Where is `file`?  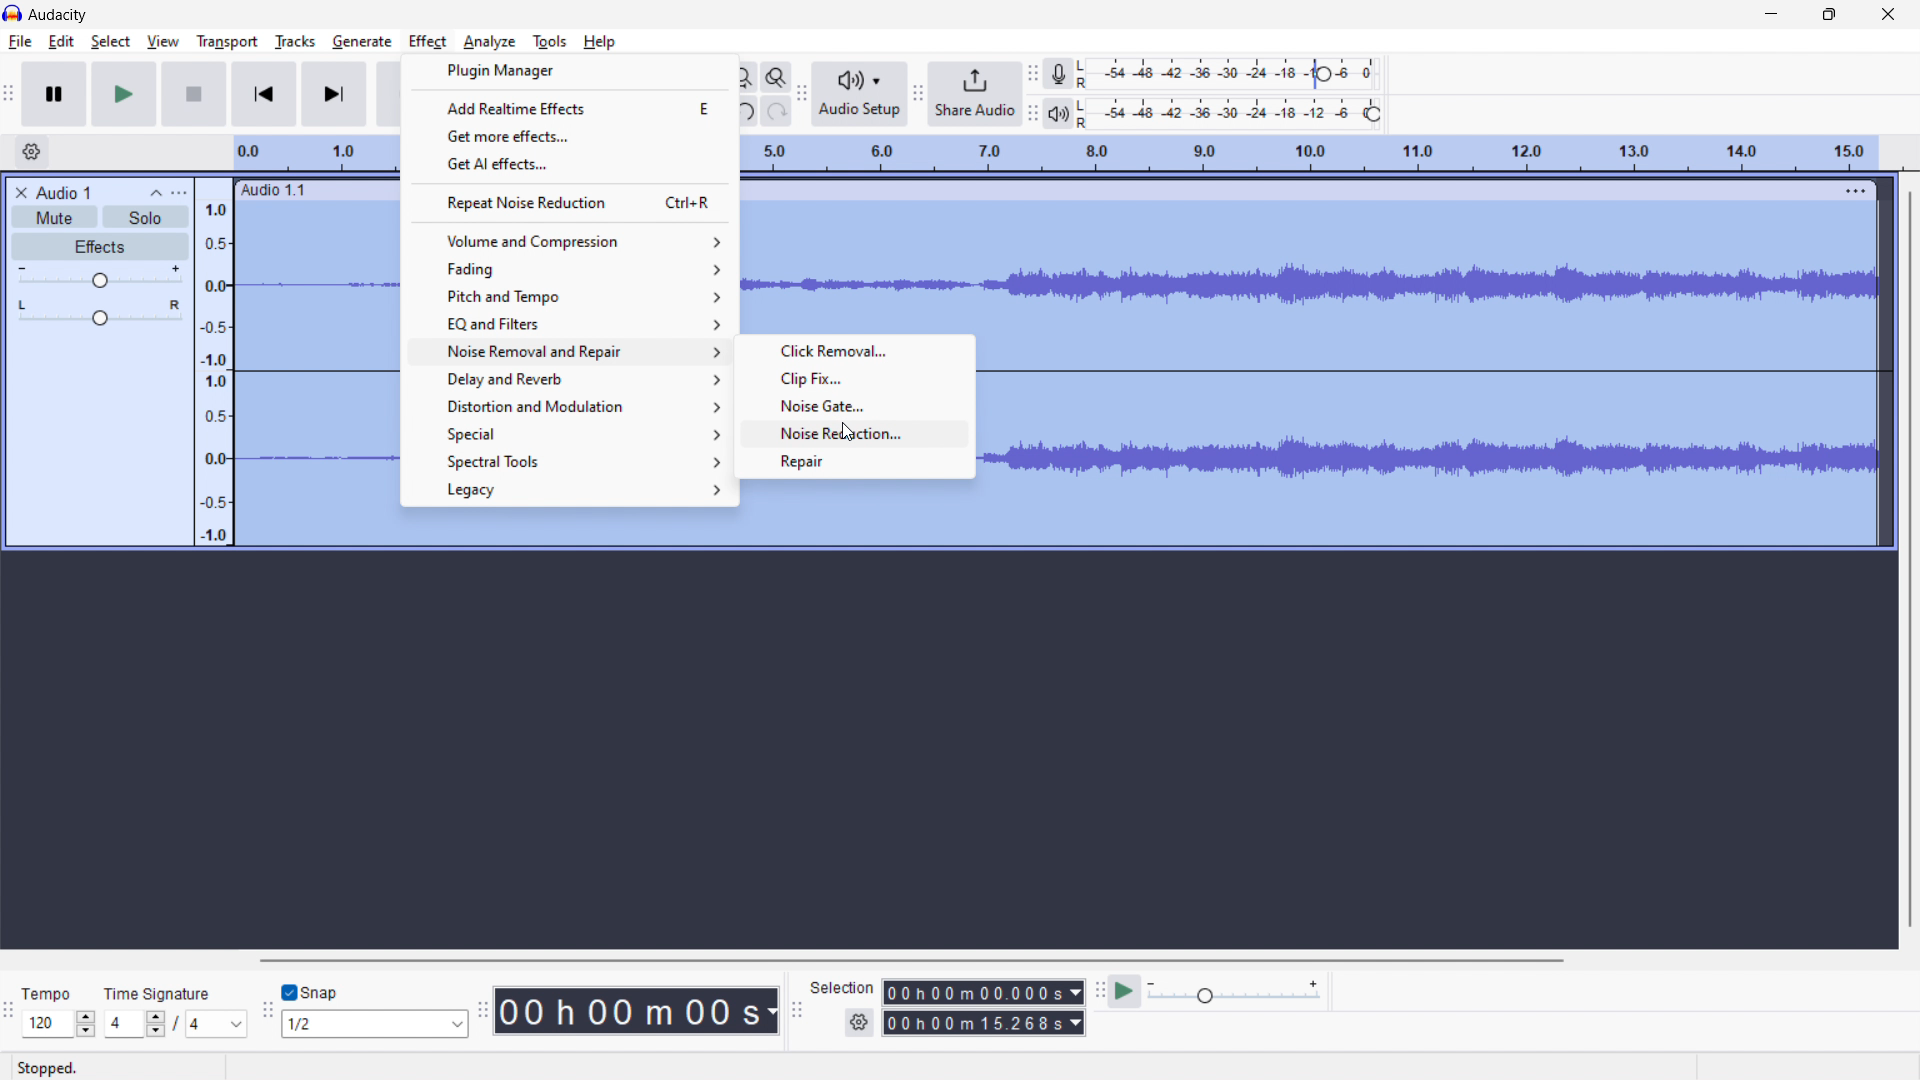 file is located at coordinates (20, 41).